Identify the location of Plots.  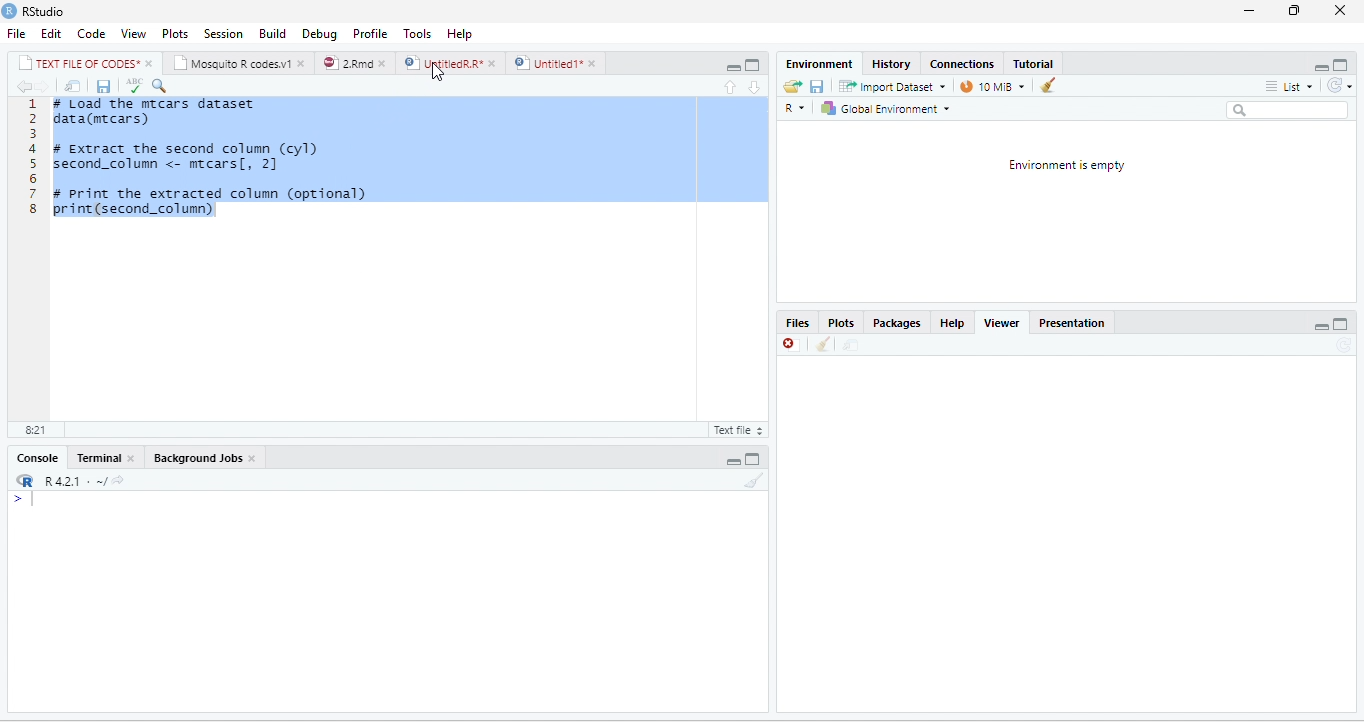
(845, 323).